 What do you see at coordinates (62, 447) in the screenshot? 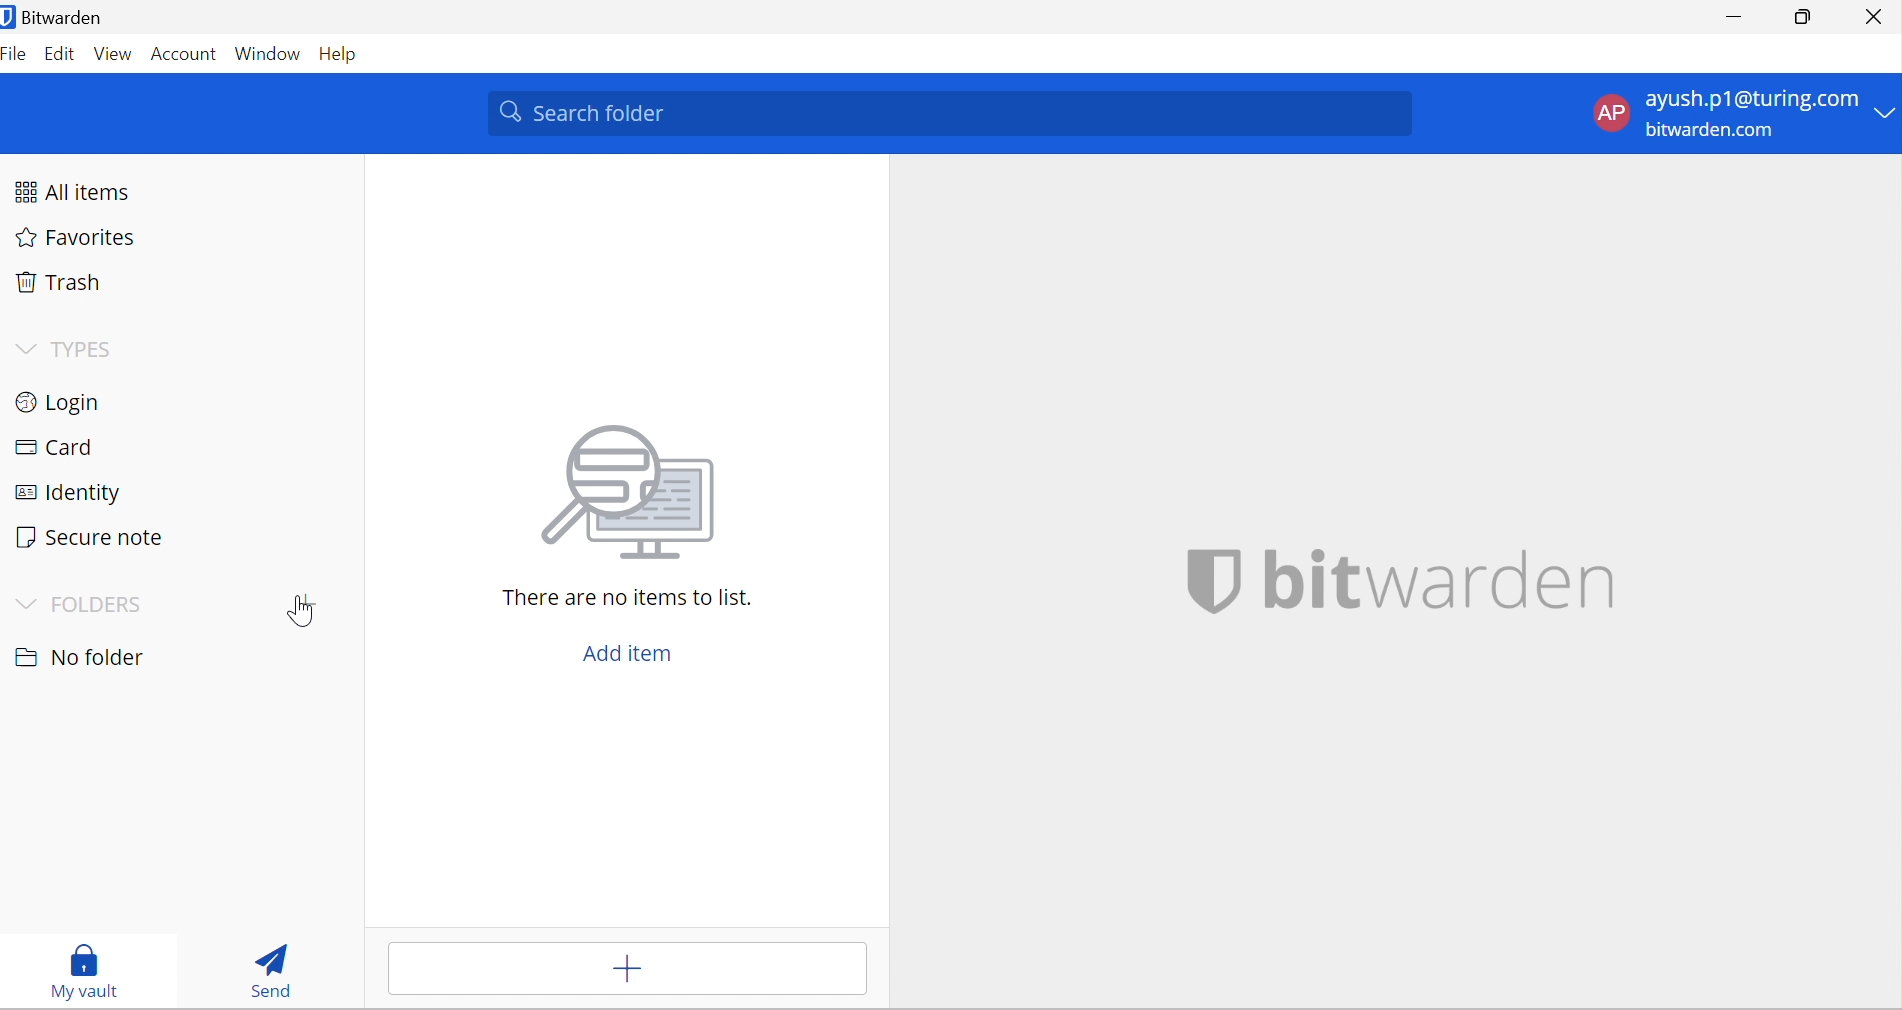
I see `Card` at bounding box center [62, 447].